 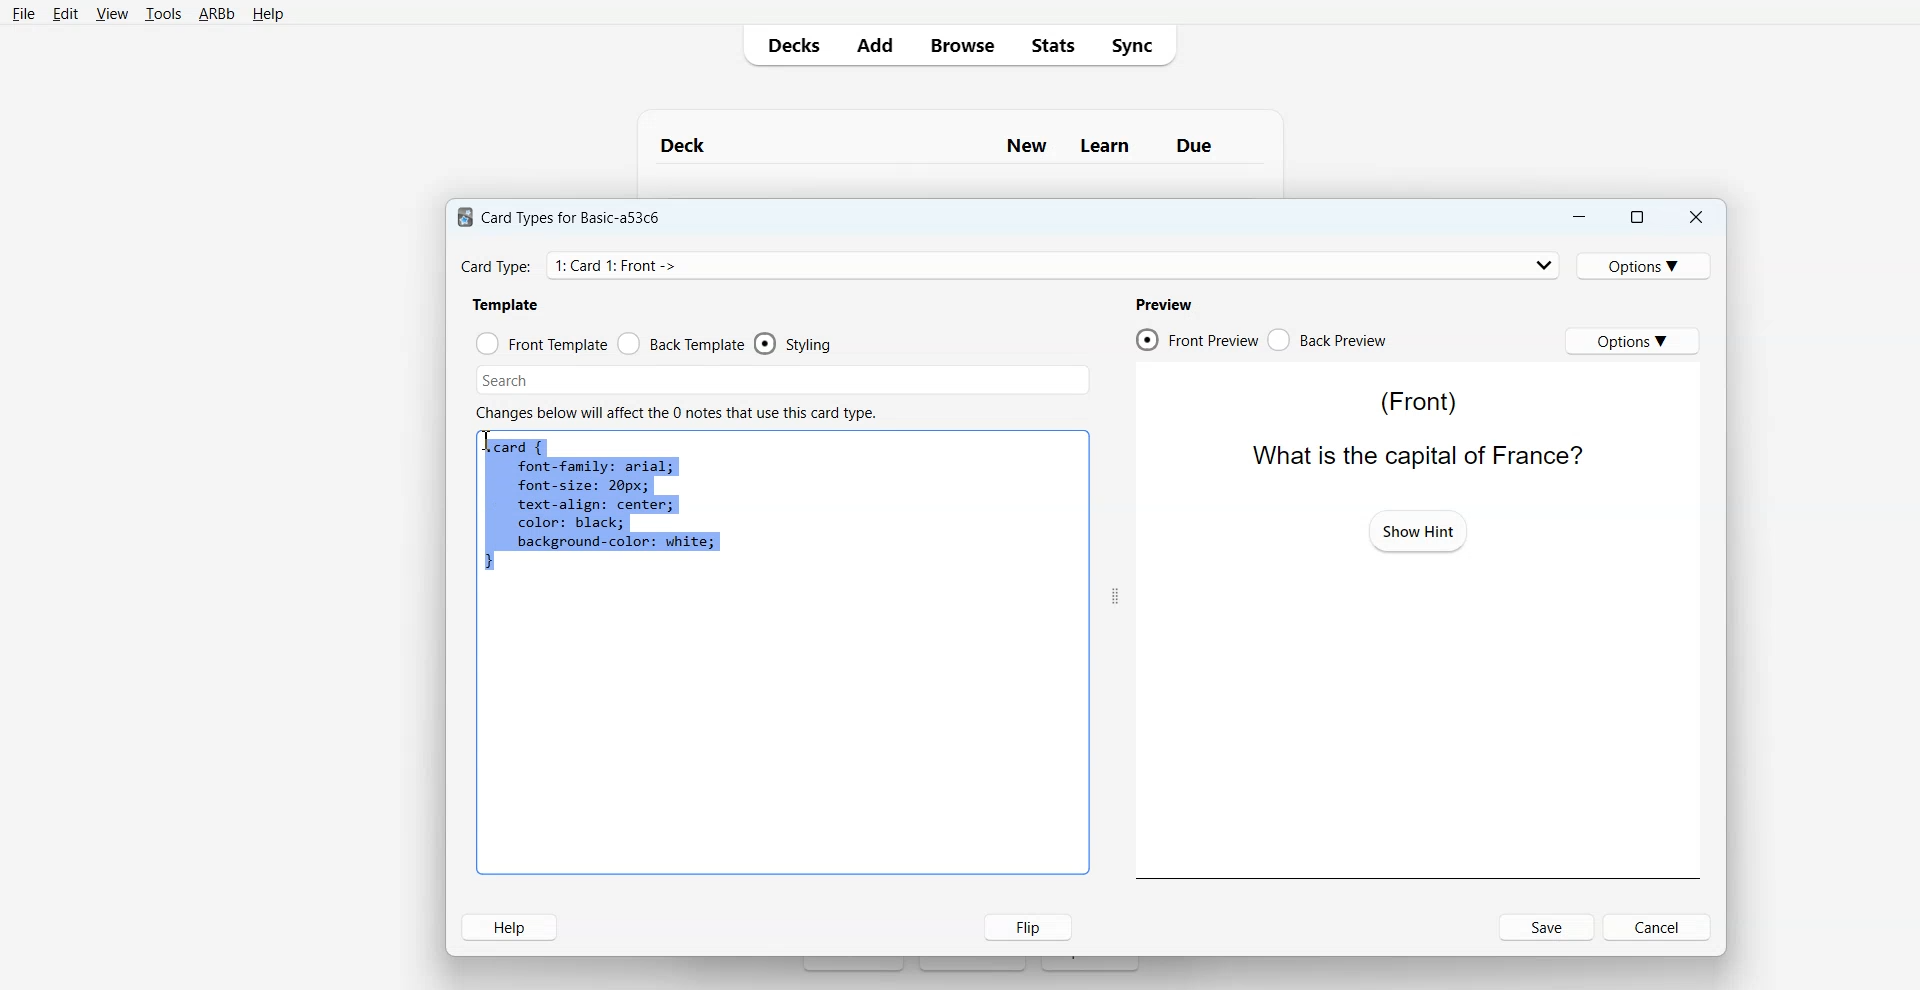 I want to click on Cancel, so click(x=1660, y=926).